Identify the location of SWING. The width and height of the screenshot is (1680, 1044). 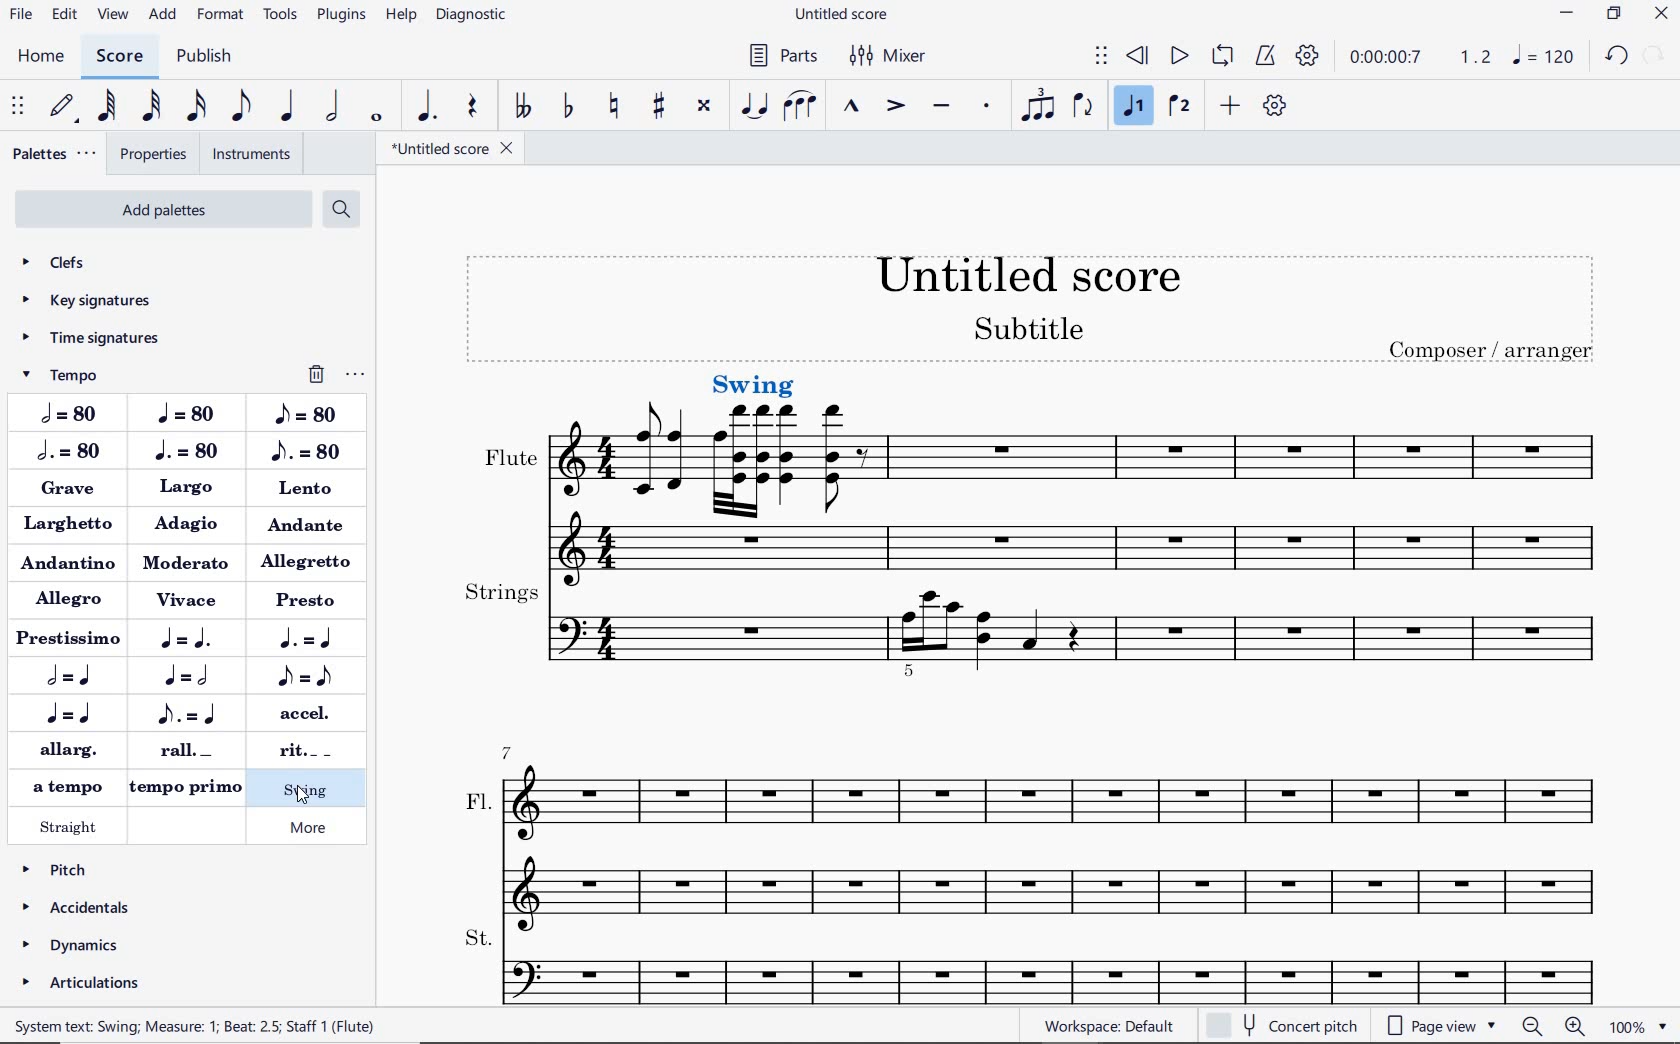
(307, 841).